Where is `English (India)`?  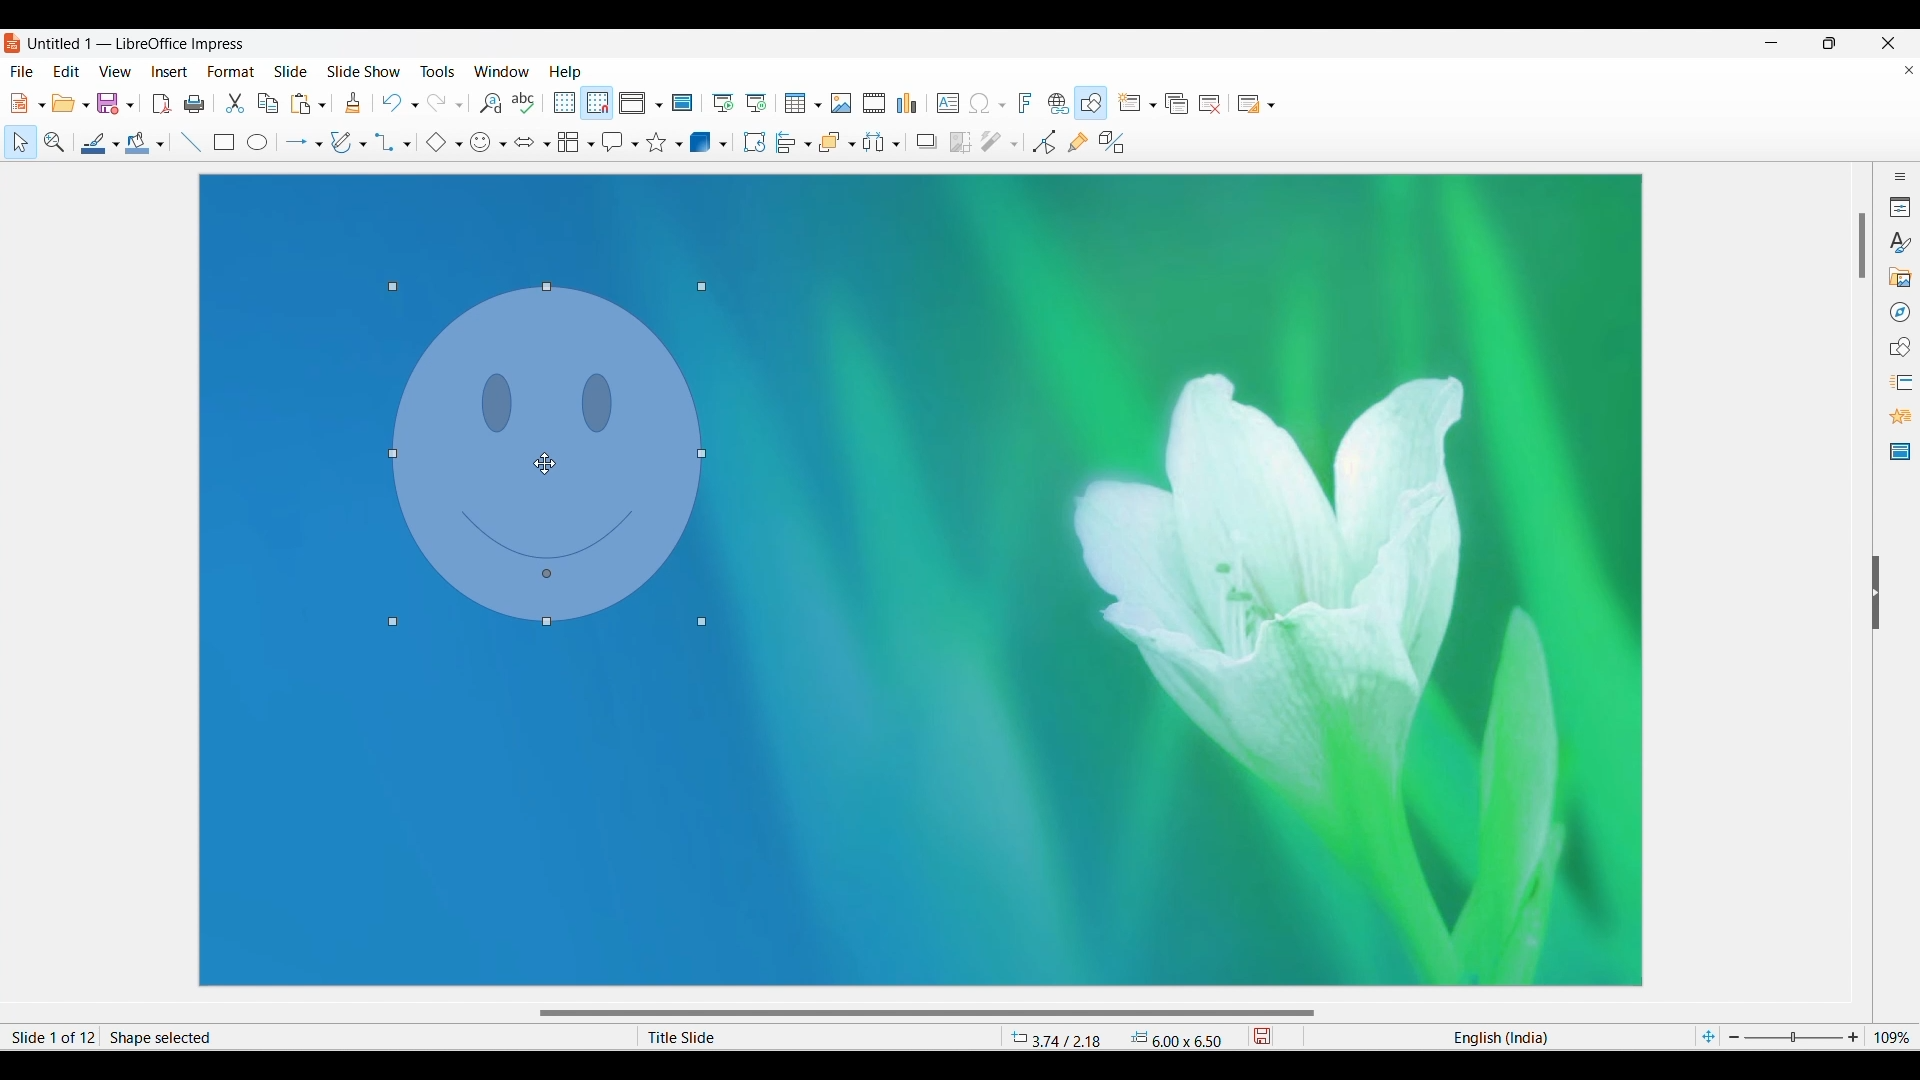
English (India) is located at coordinates (1501, 1035).